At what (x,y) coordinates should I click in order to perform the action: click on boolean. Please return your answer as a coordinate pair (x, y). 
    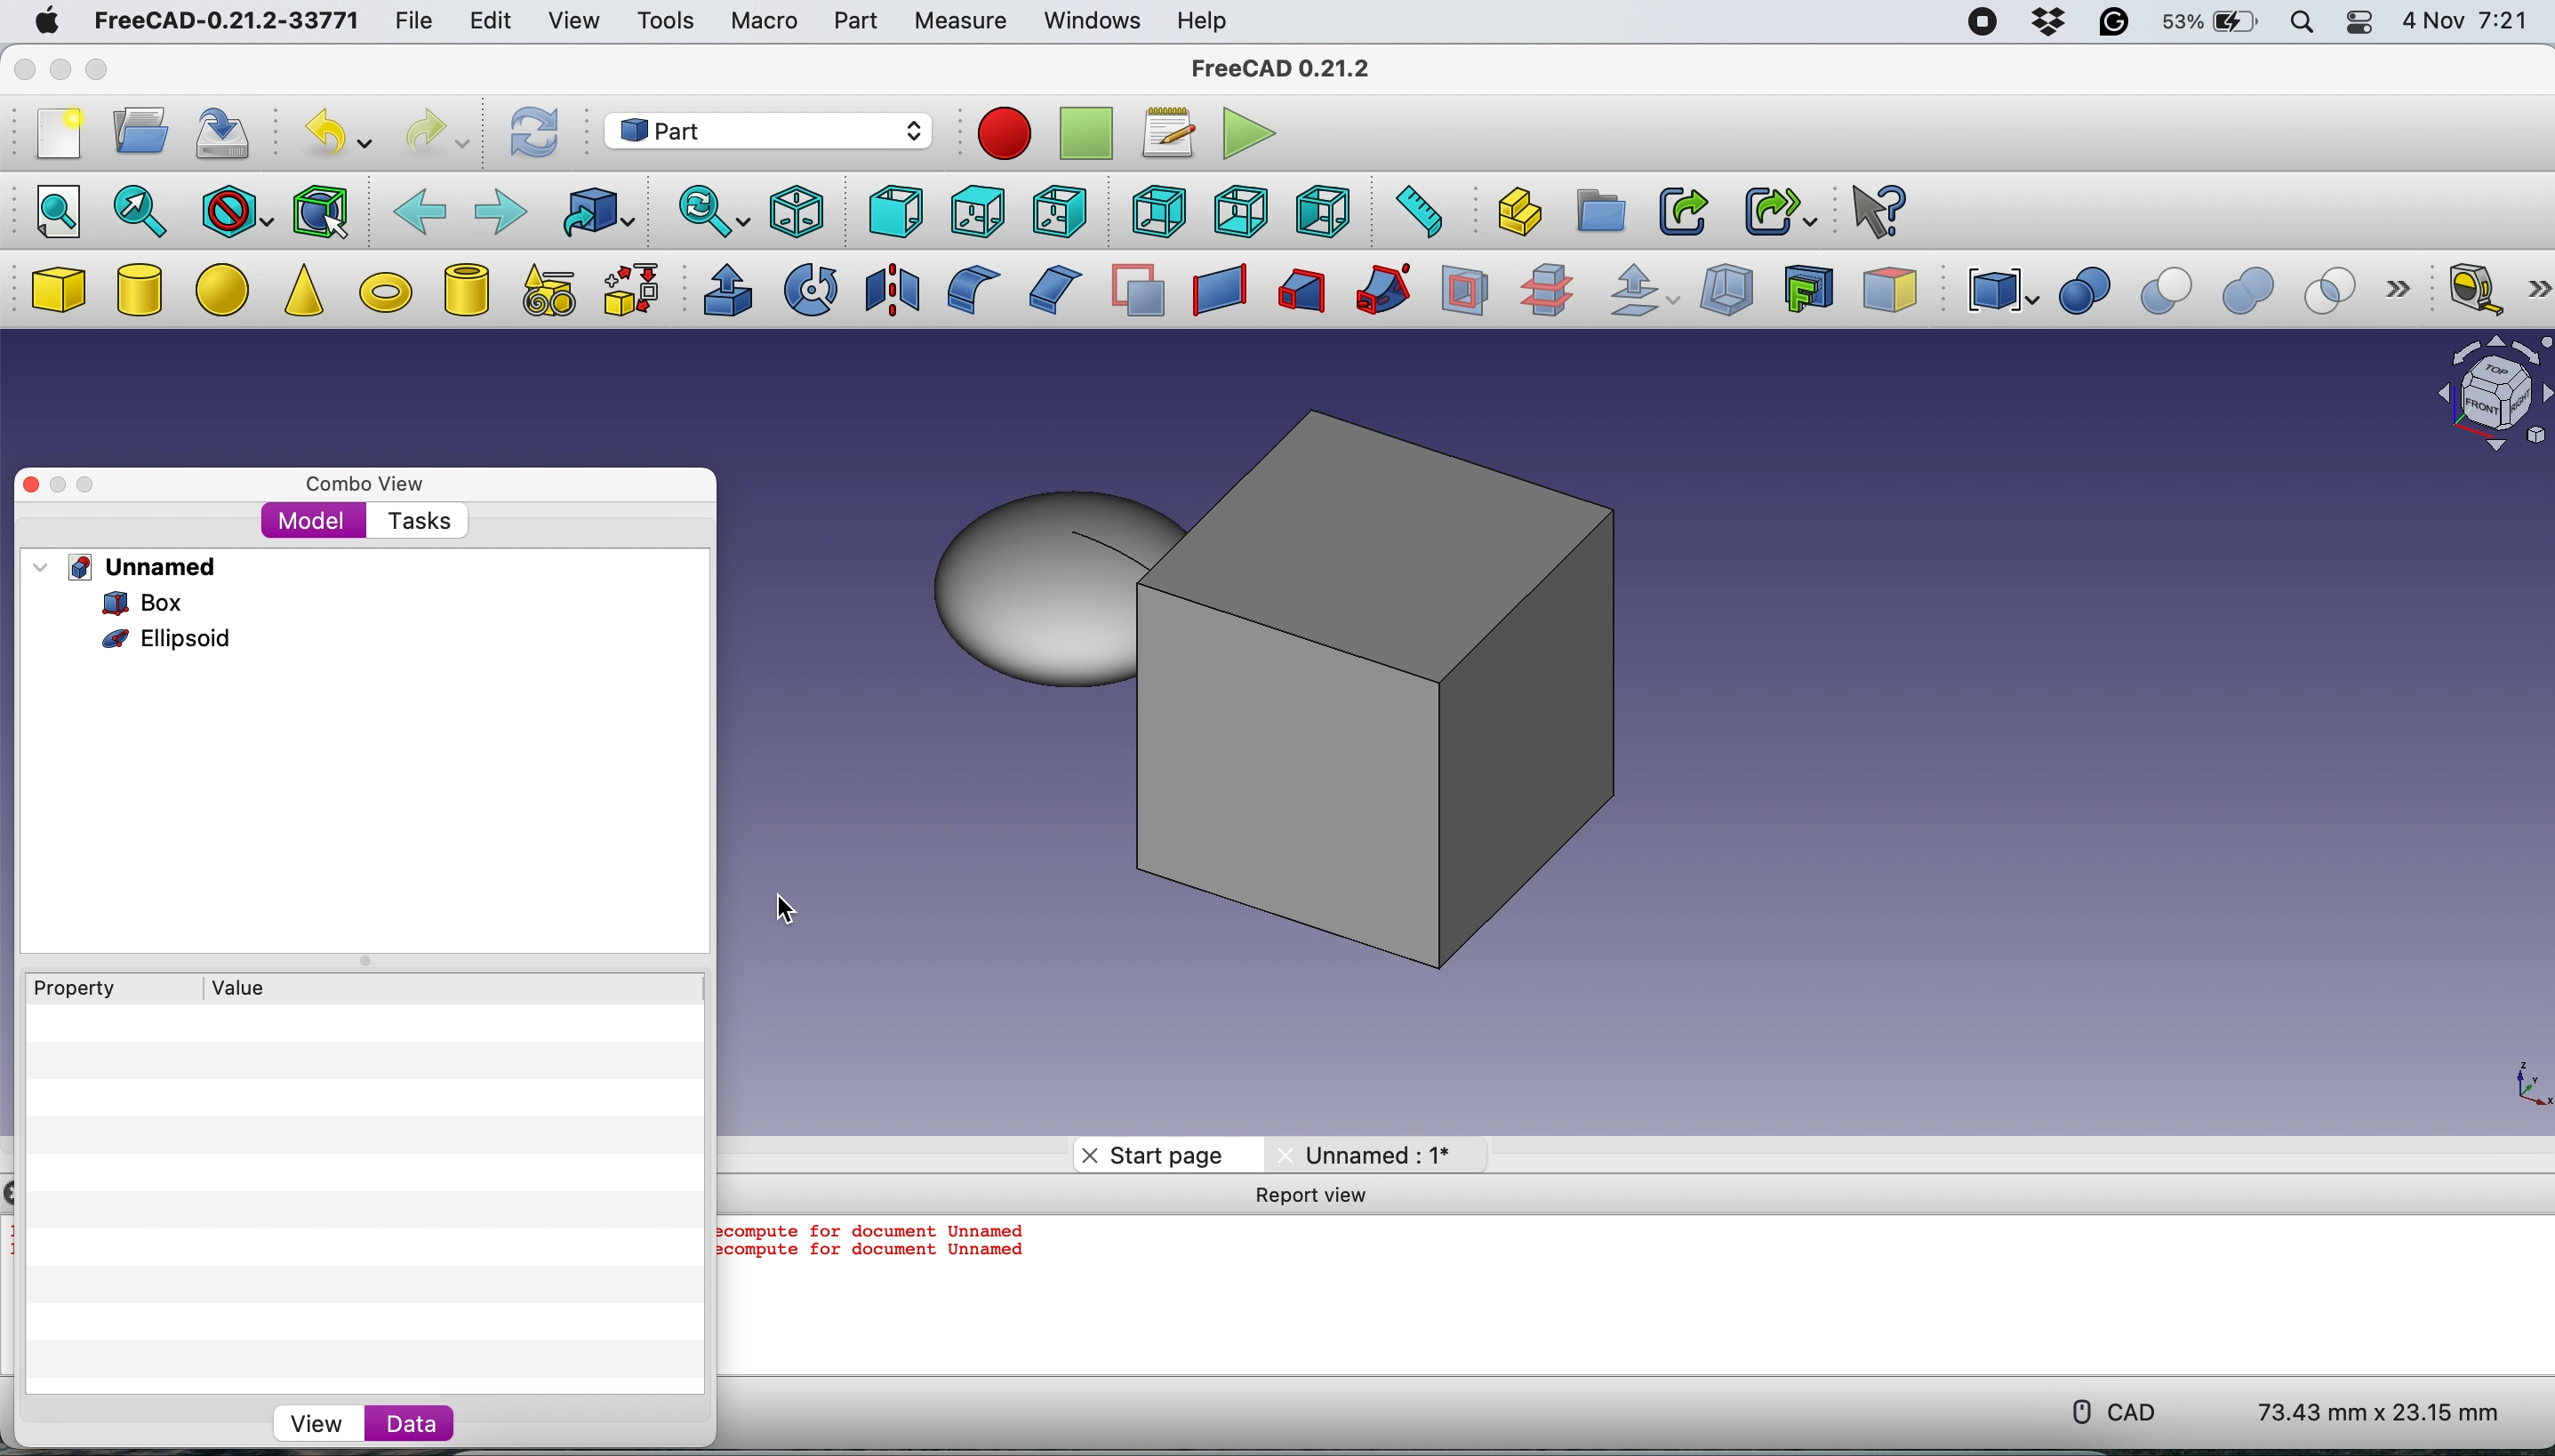
    Looking at the image, I should click on (2084, 292).